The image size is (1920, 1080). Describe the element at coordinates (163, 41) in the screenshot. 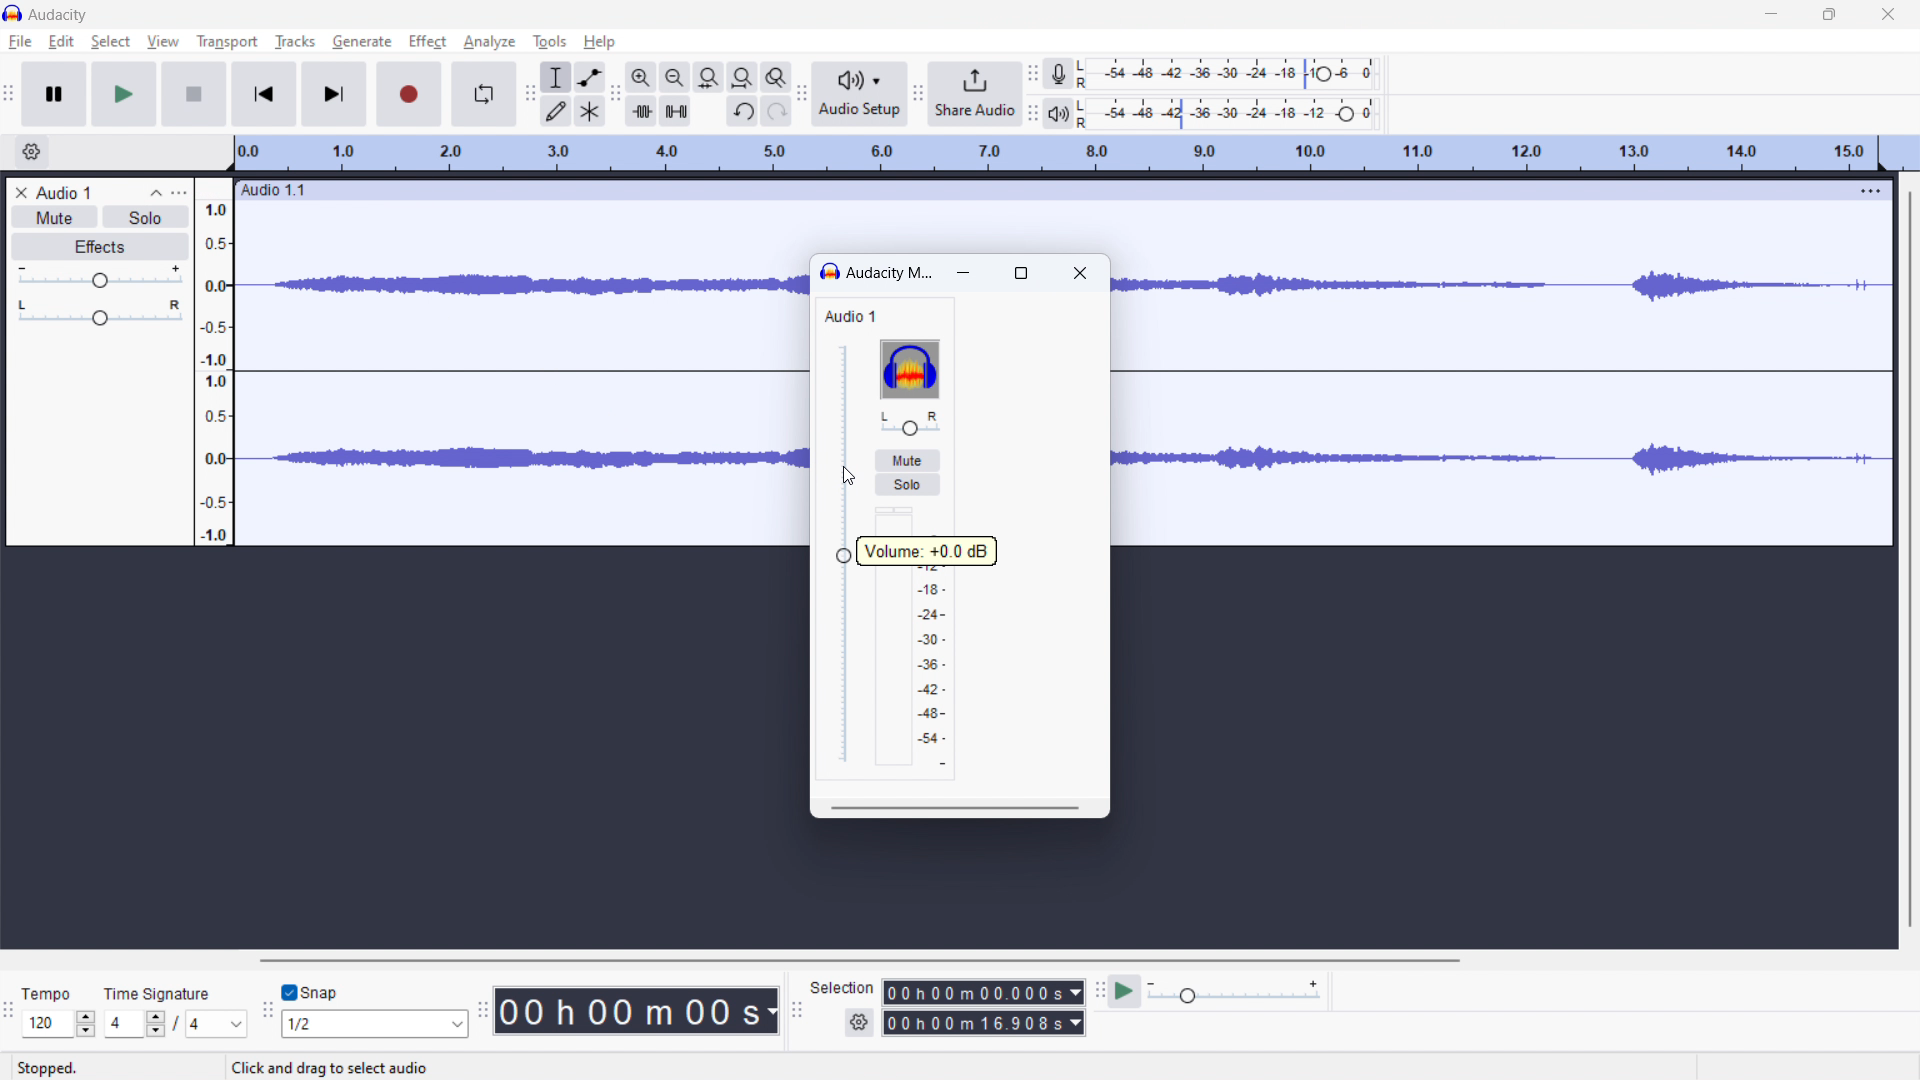

I see `view` at that location.